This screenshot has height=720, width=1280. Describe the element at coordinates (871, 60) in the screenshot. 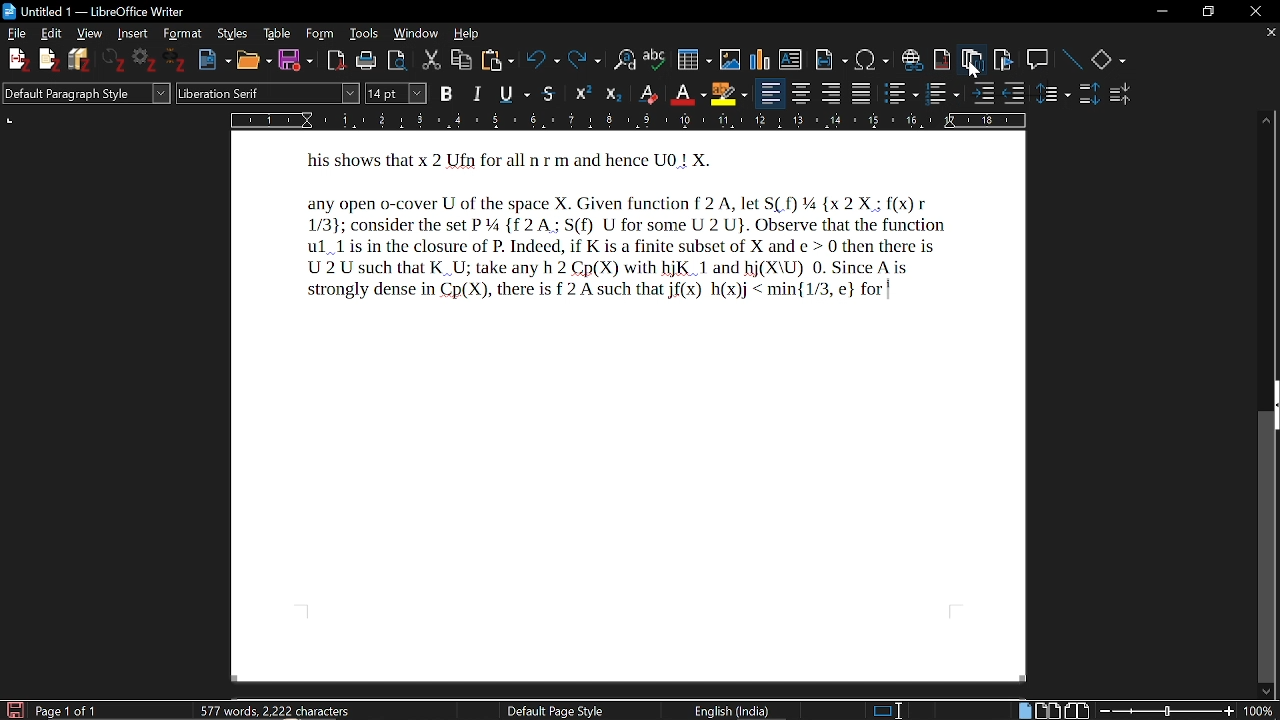

I see `Insert special character` at that location.